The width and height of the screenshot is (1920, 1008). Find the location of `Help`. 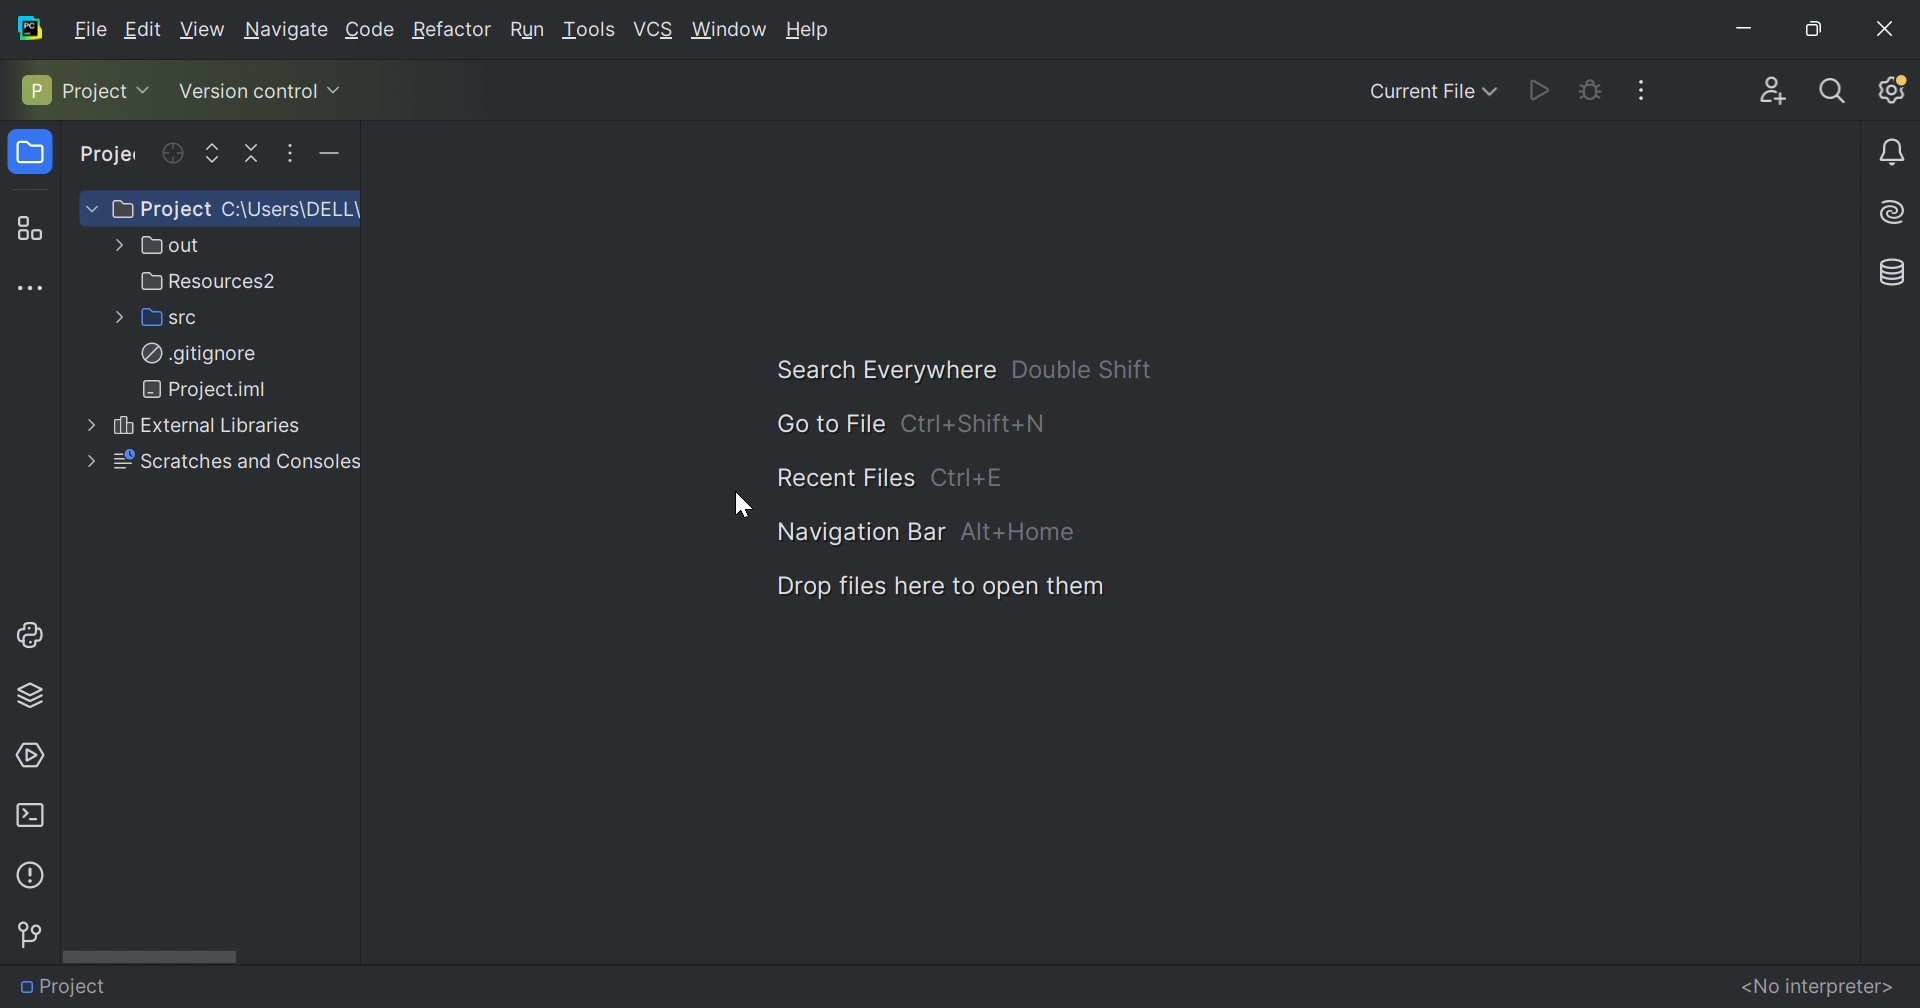

Help is located at coordinates (809, 29).